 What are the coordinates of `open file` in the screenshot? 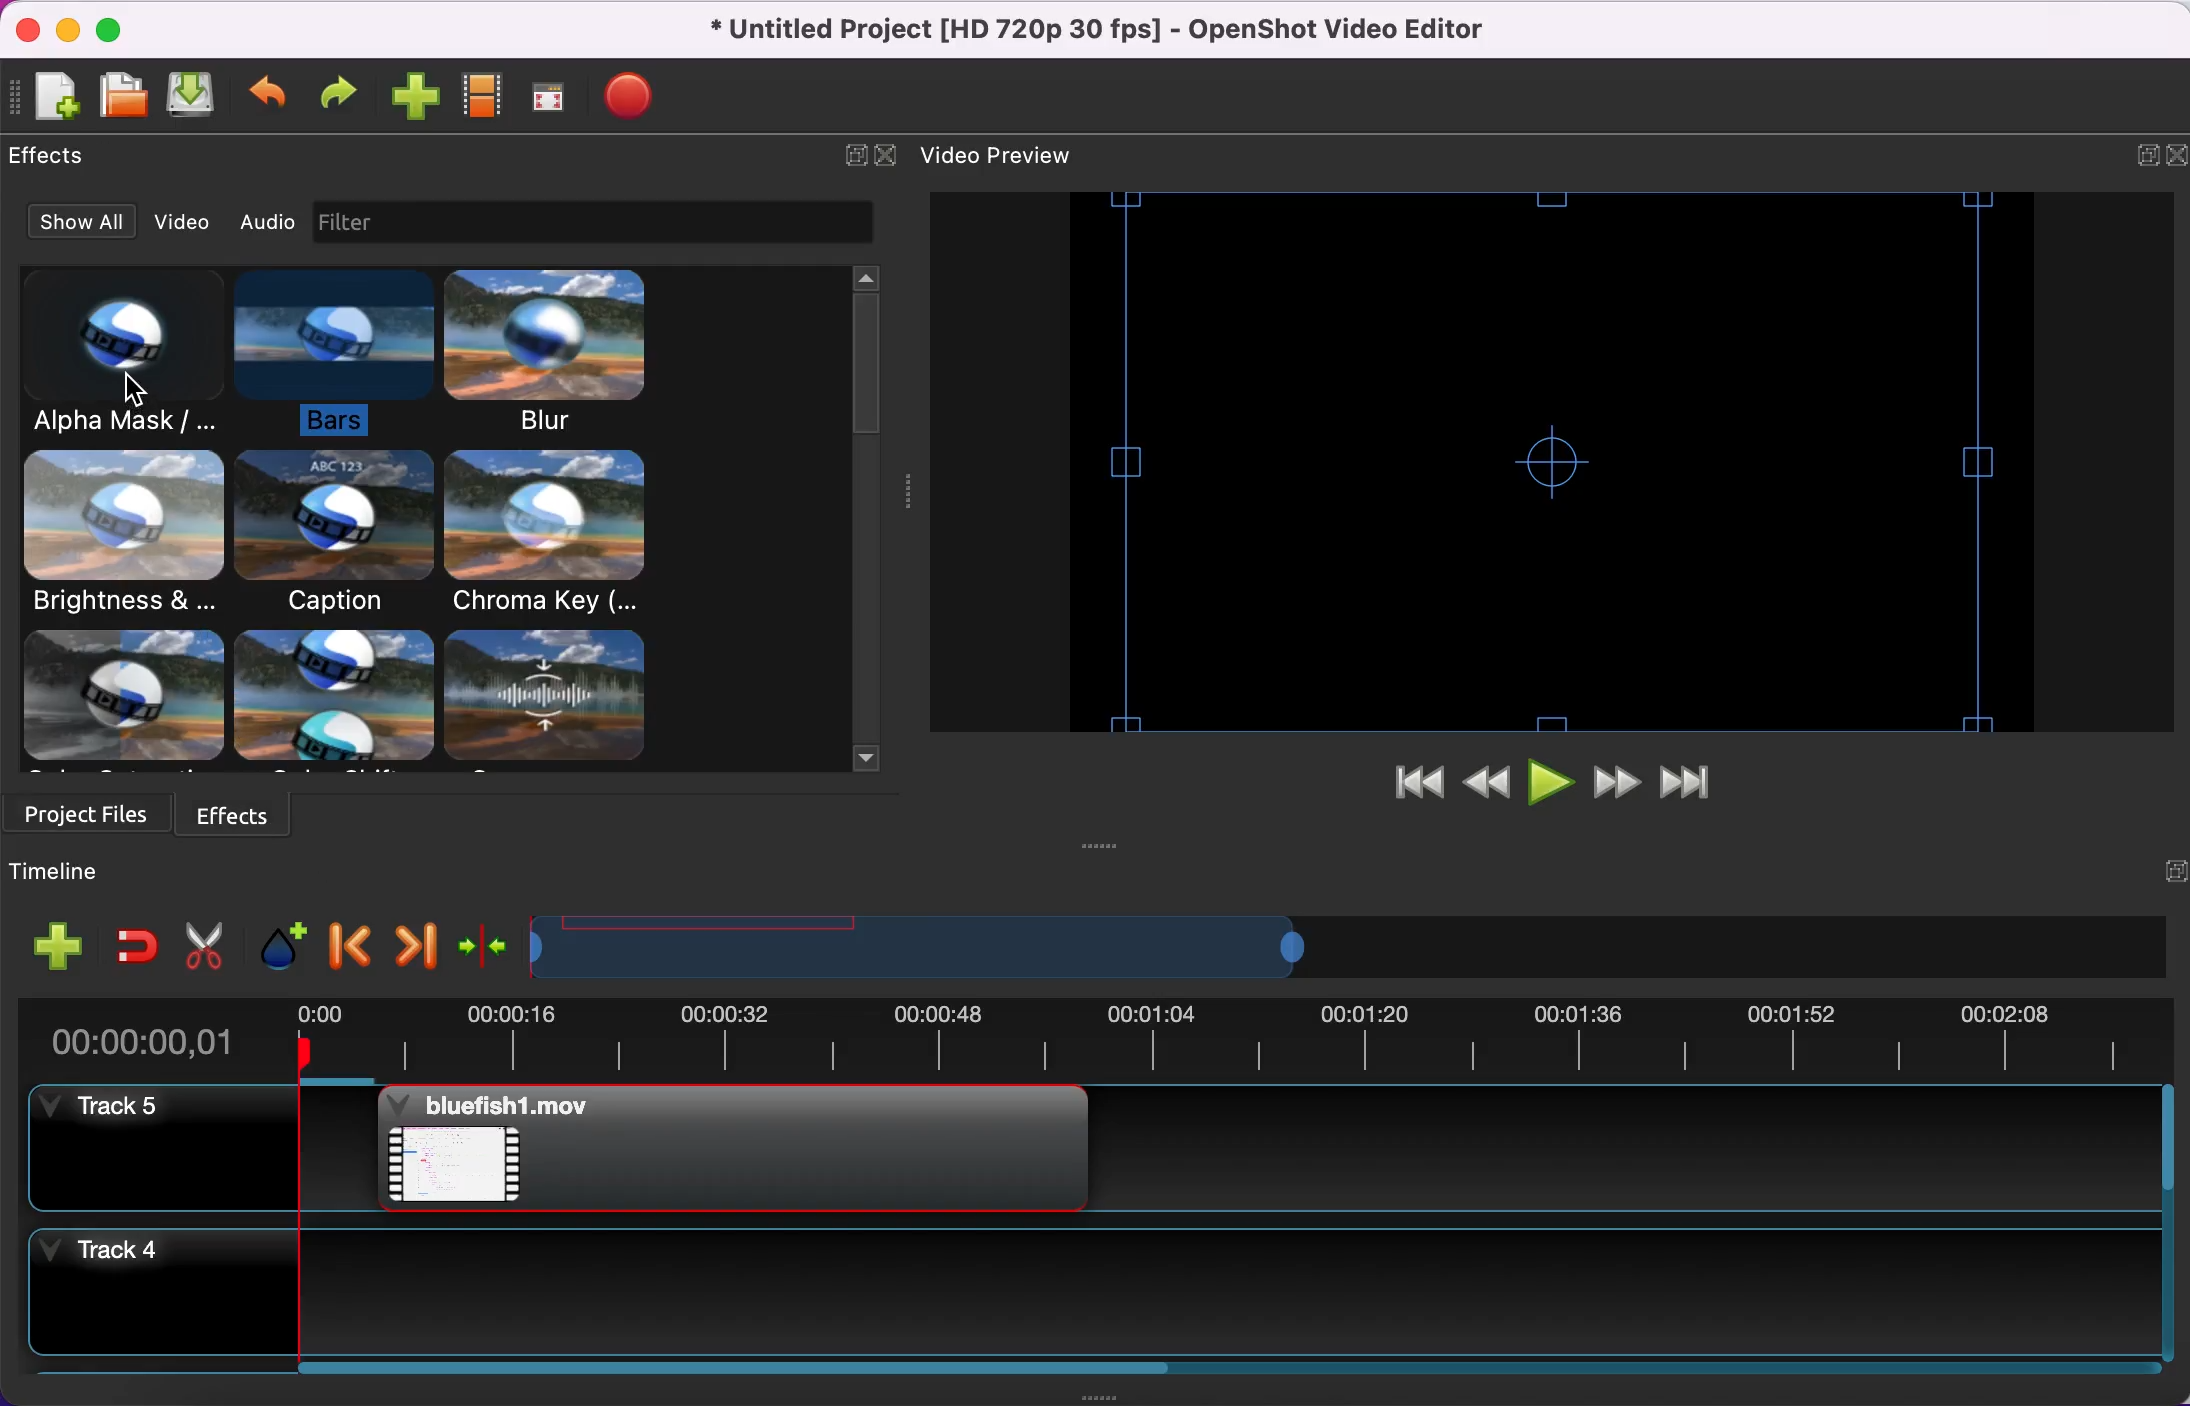 It's located at (123, 98).